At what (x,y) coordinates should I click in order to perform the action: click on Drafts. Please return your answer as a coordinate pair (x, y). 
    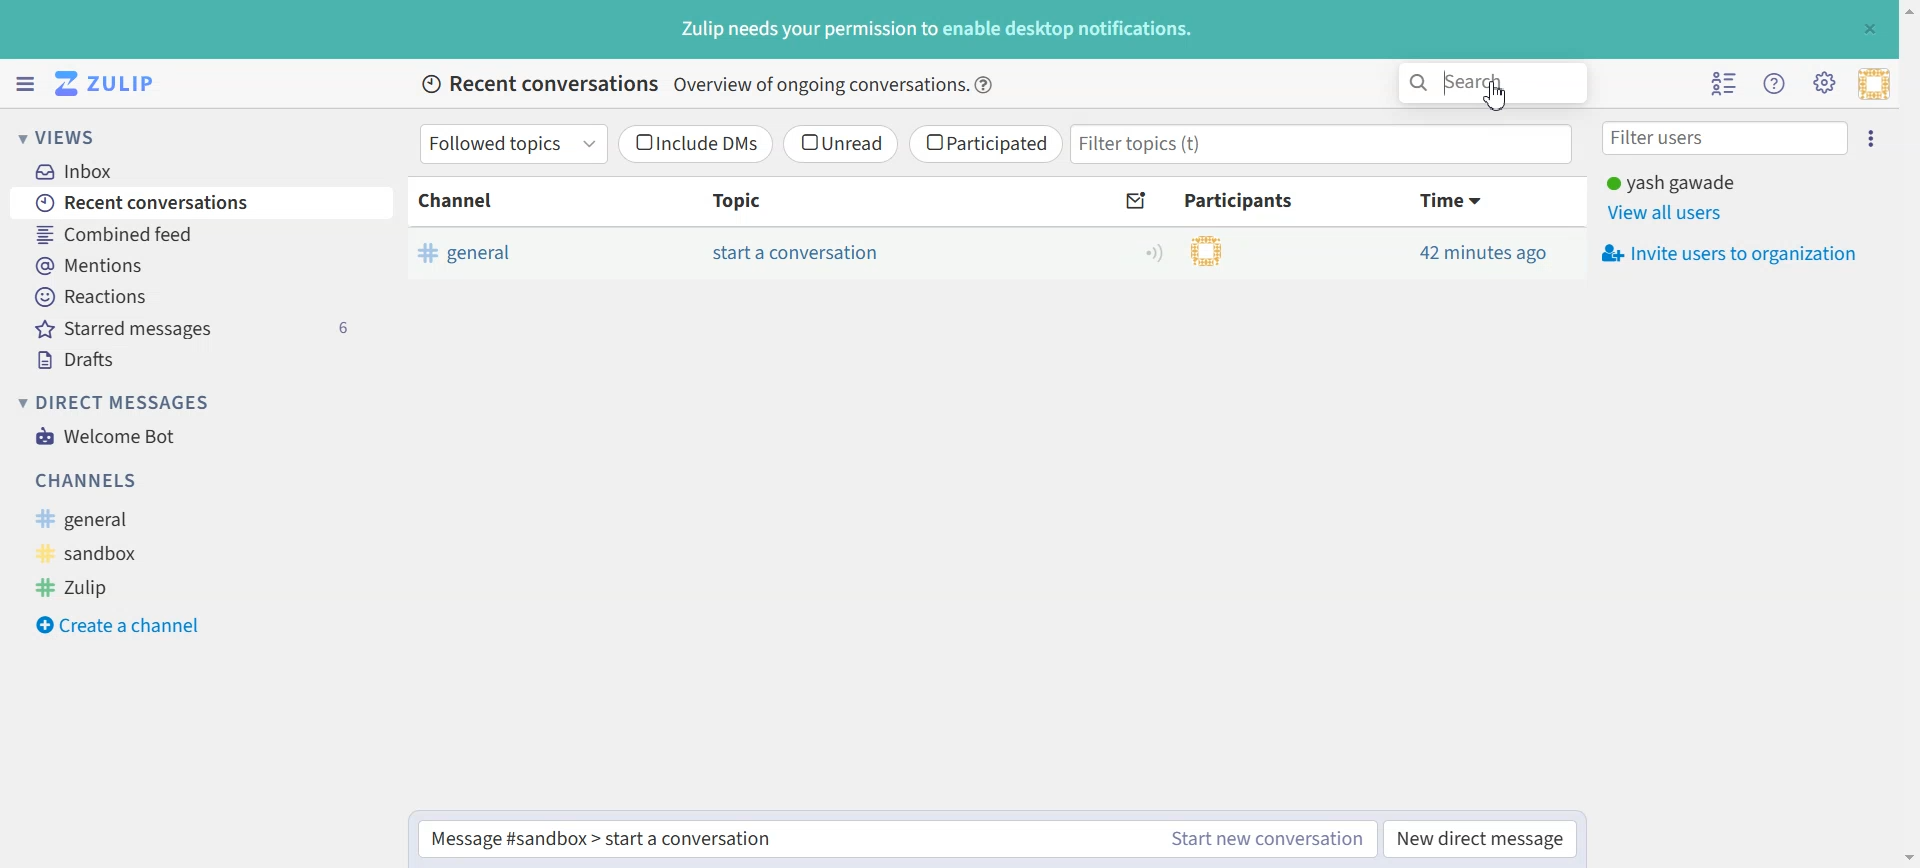
    Looking at the image, I should click on (198, 357).